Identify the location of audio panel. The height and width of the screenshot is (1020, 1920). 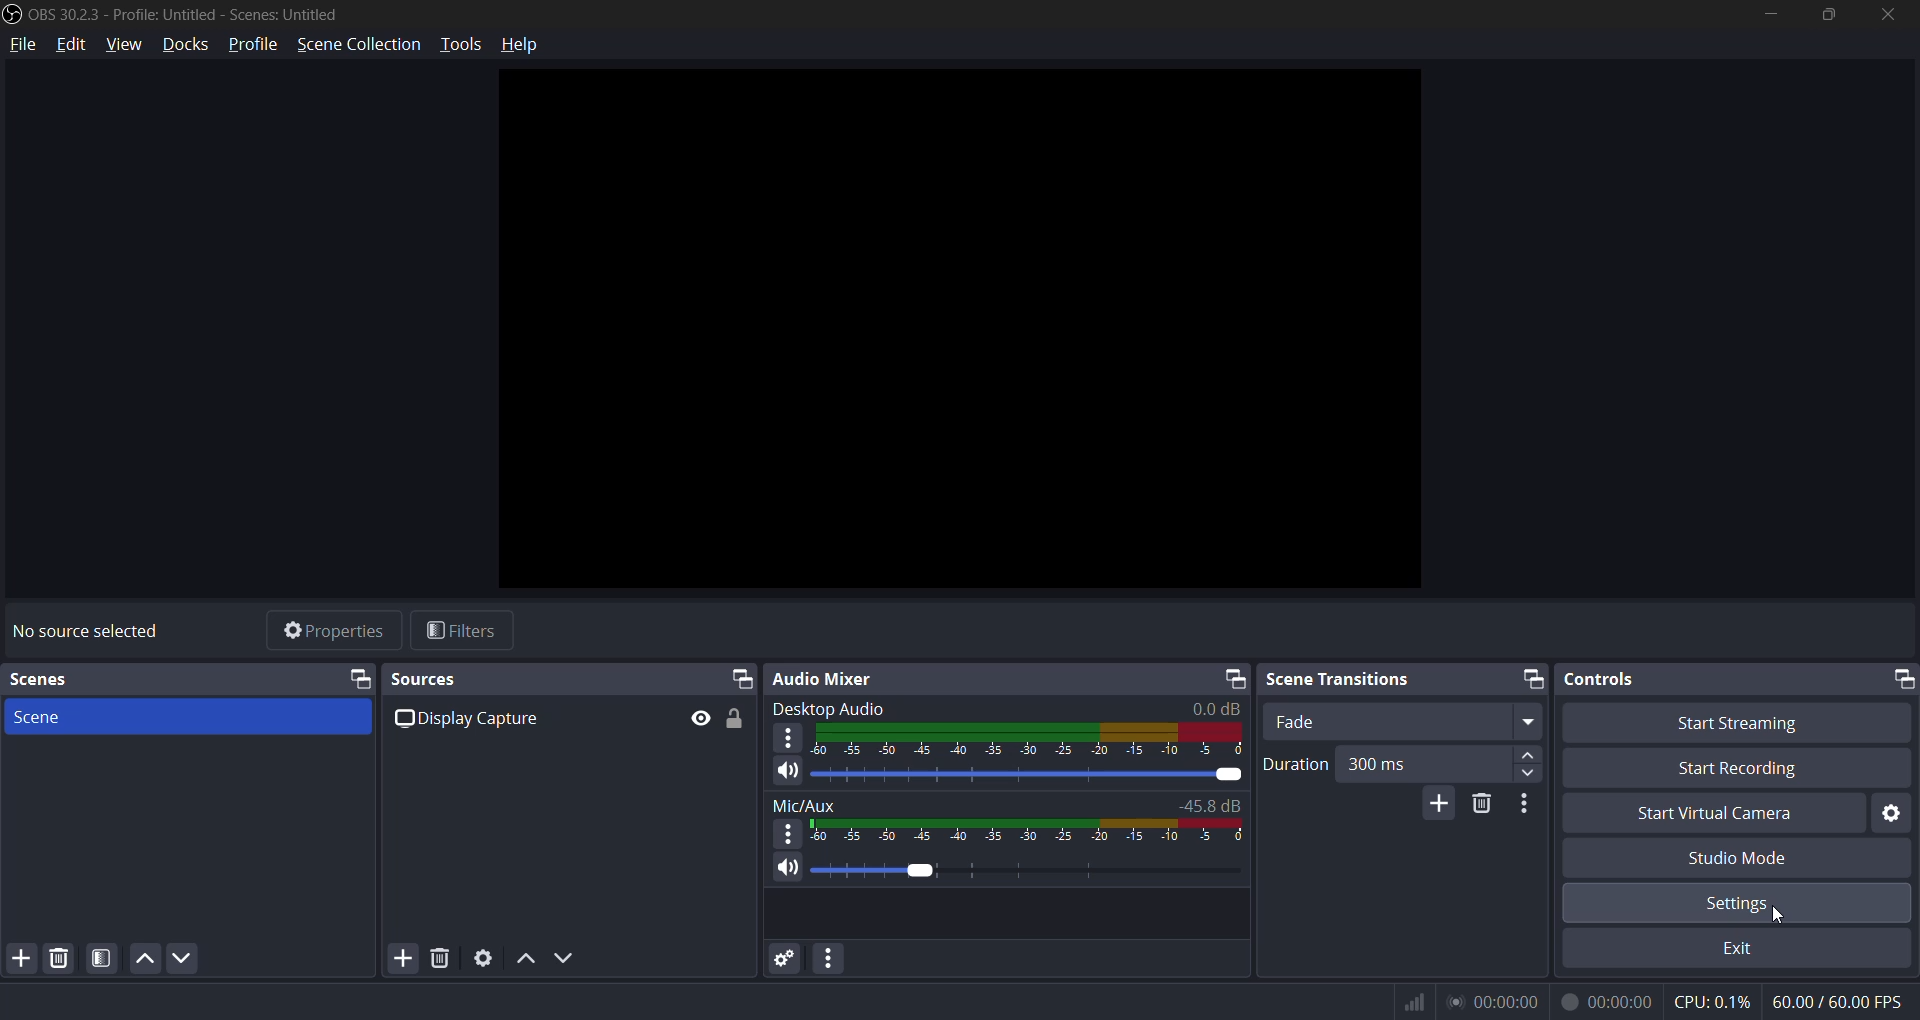
(1034, 830).